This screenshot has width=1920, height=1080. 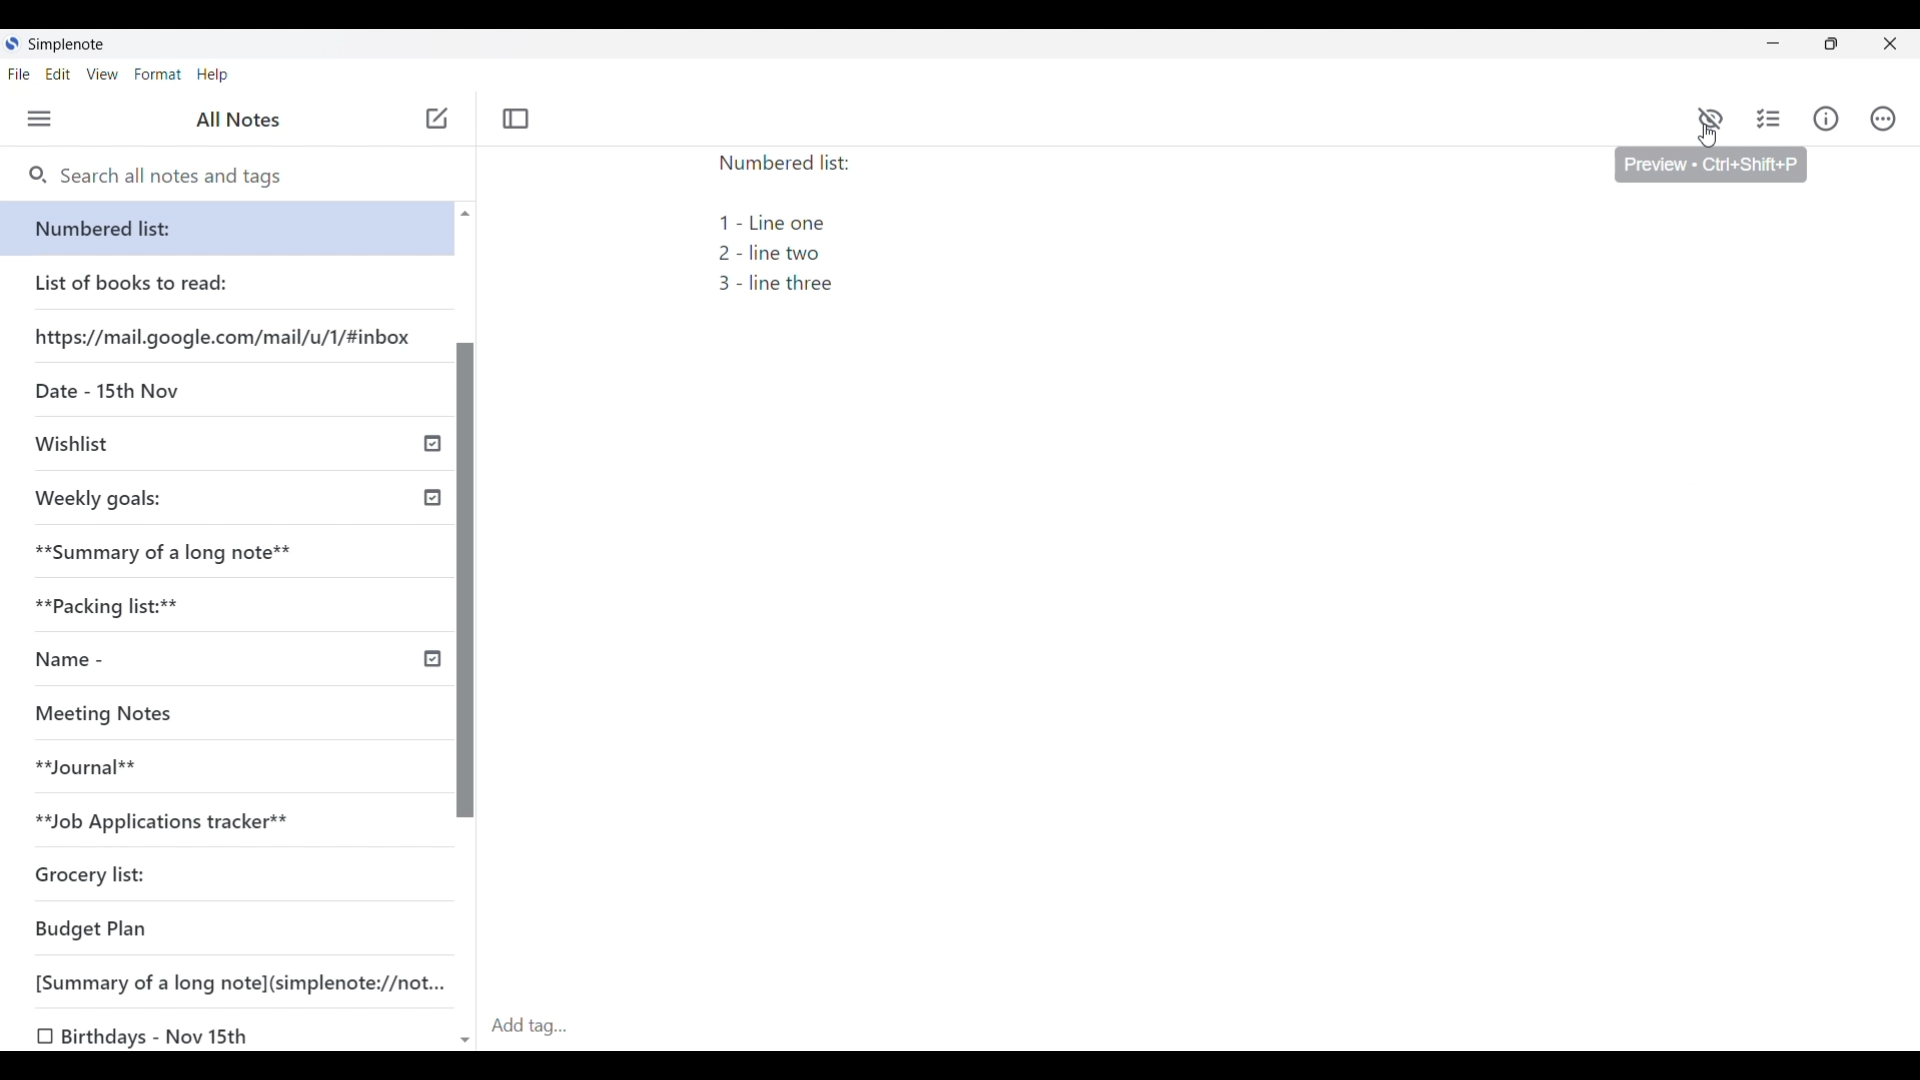 What do you see at coordinates (791, 164) in the screenshot?
I see `Numbered list:` at bounding box center [791, 164].